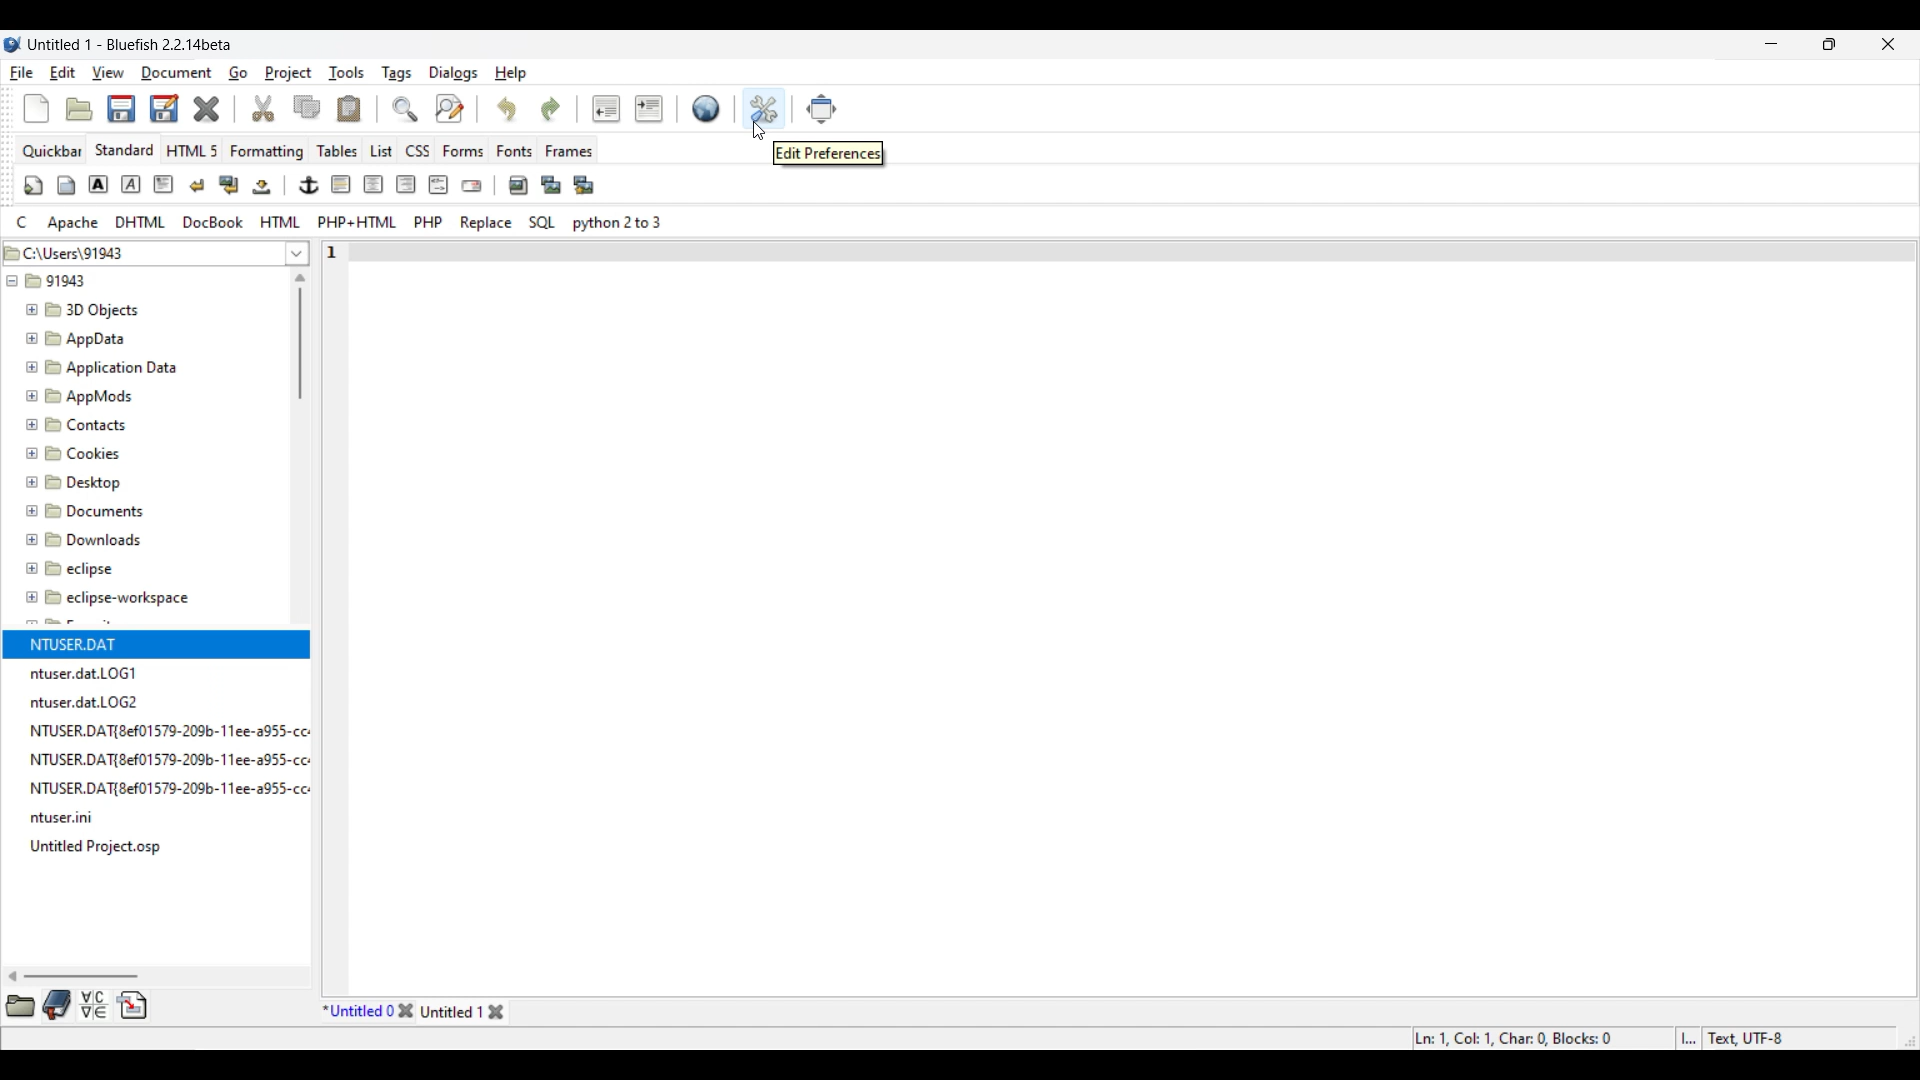 This screenshot has width=1920, height=1080. I want to click on Indentation, so click(627, 108).